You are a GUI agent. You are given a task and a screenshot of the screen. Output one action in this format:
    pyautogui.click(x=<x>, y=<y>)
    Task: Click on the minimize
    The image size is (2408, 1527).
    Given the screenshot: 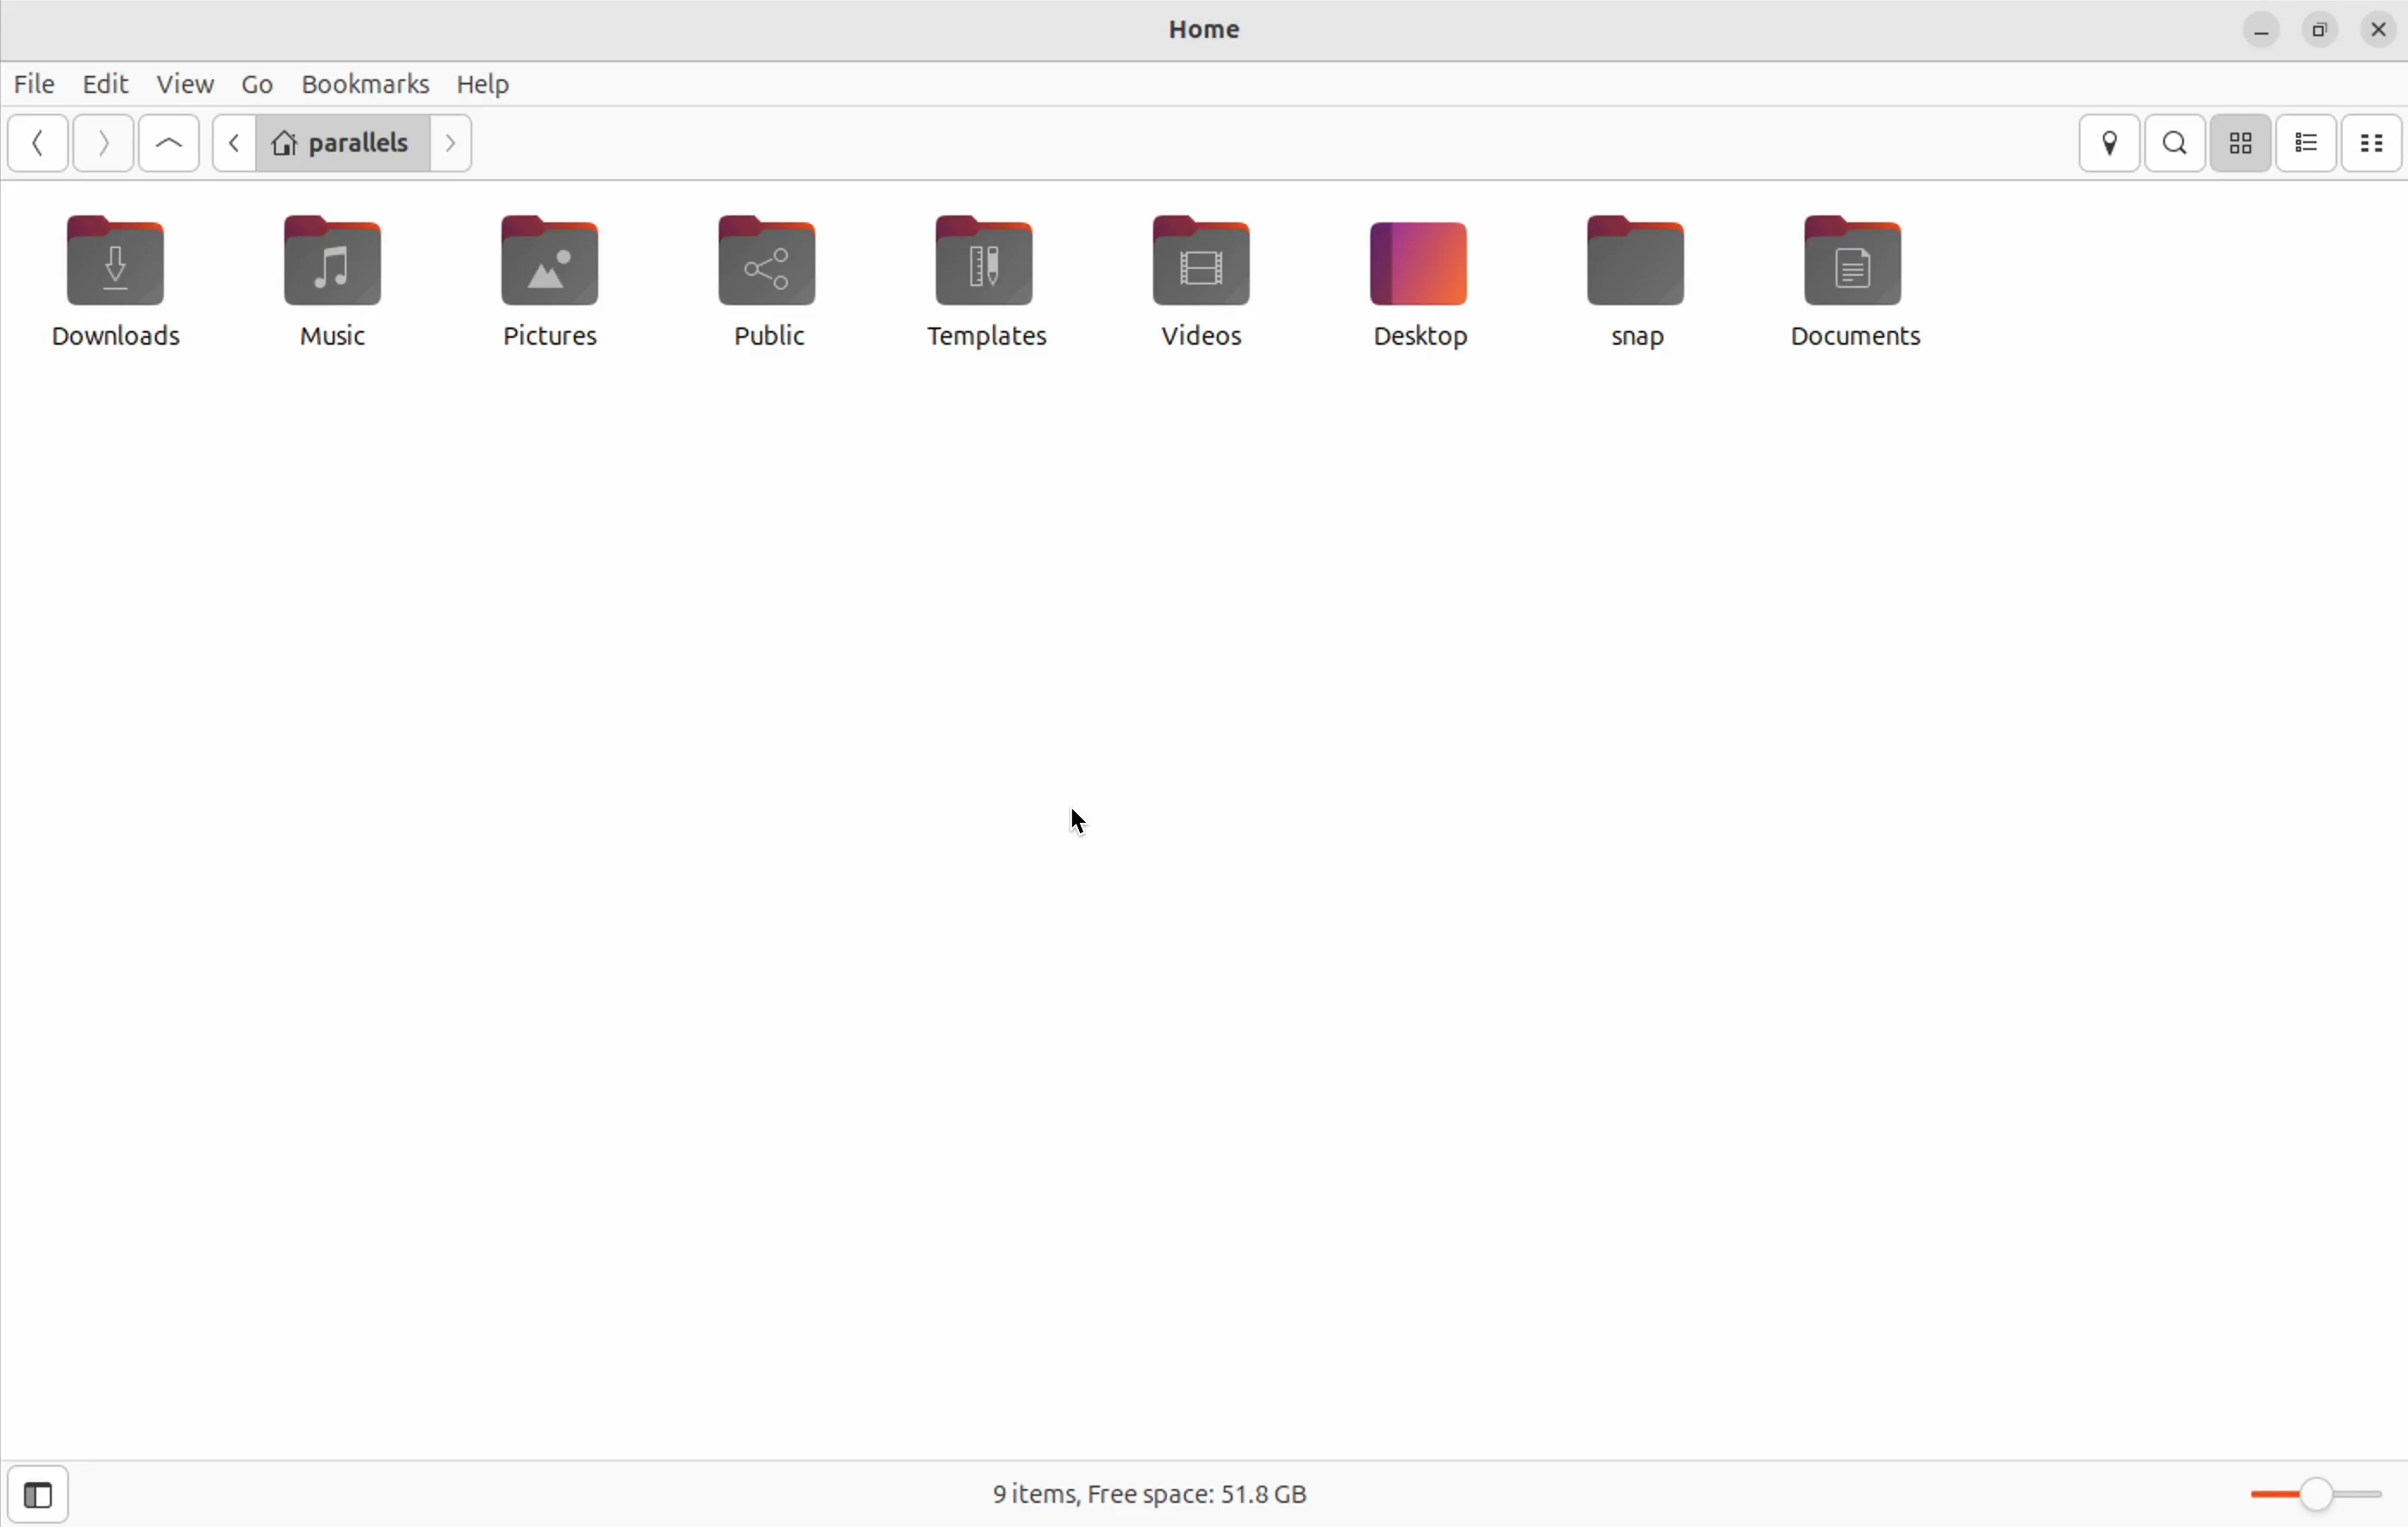 What is the action you would take?
    pyautogui.click(x=2260, y=32)
    